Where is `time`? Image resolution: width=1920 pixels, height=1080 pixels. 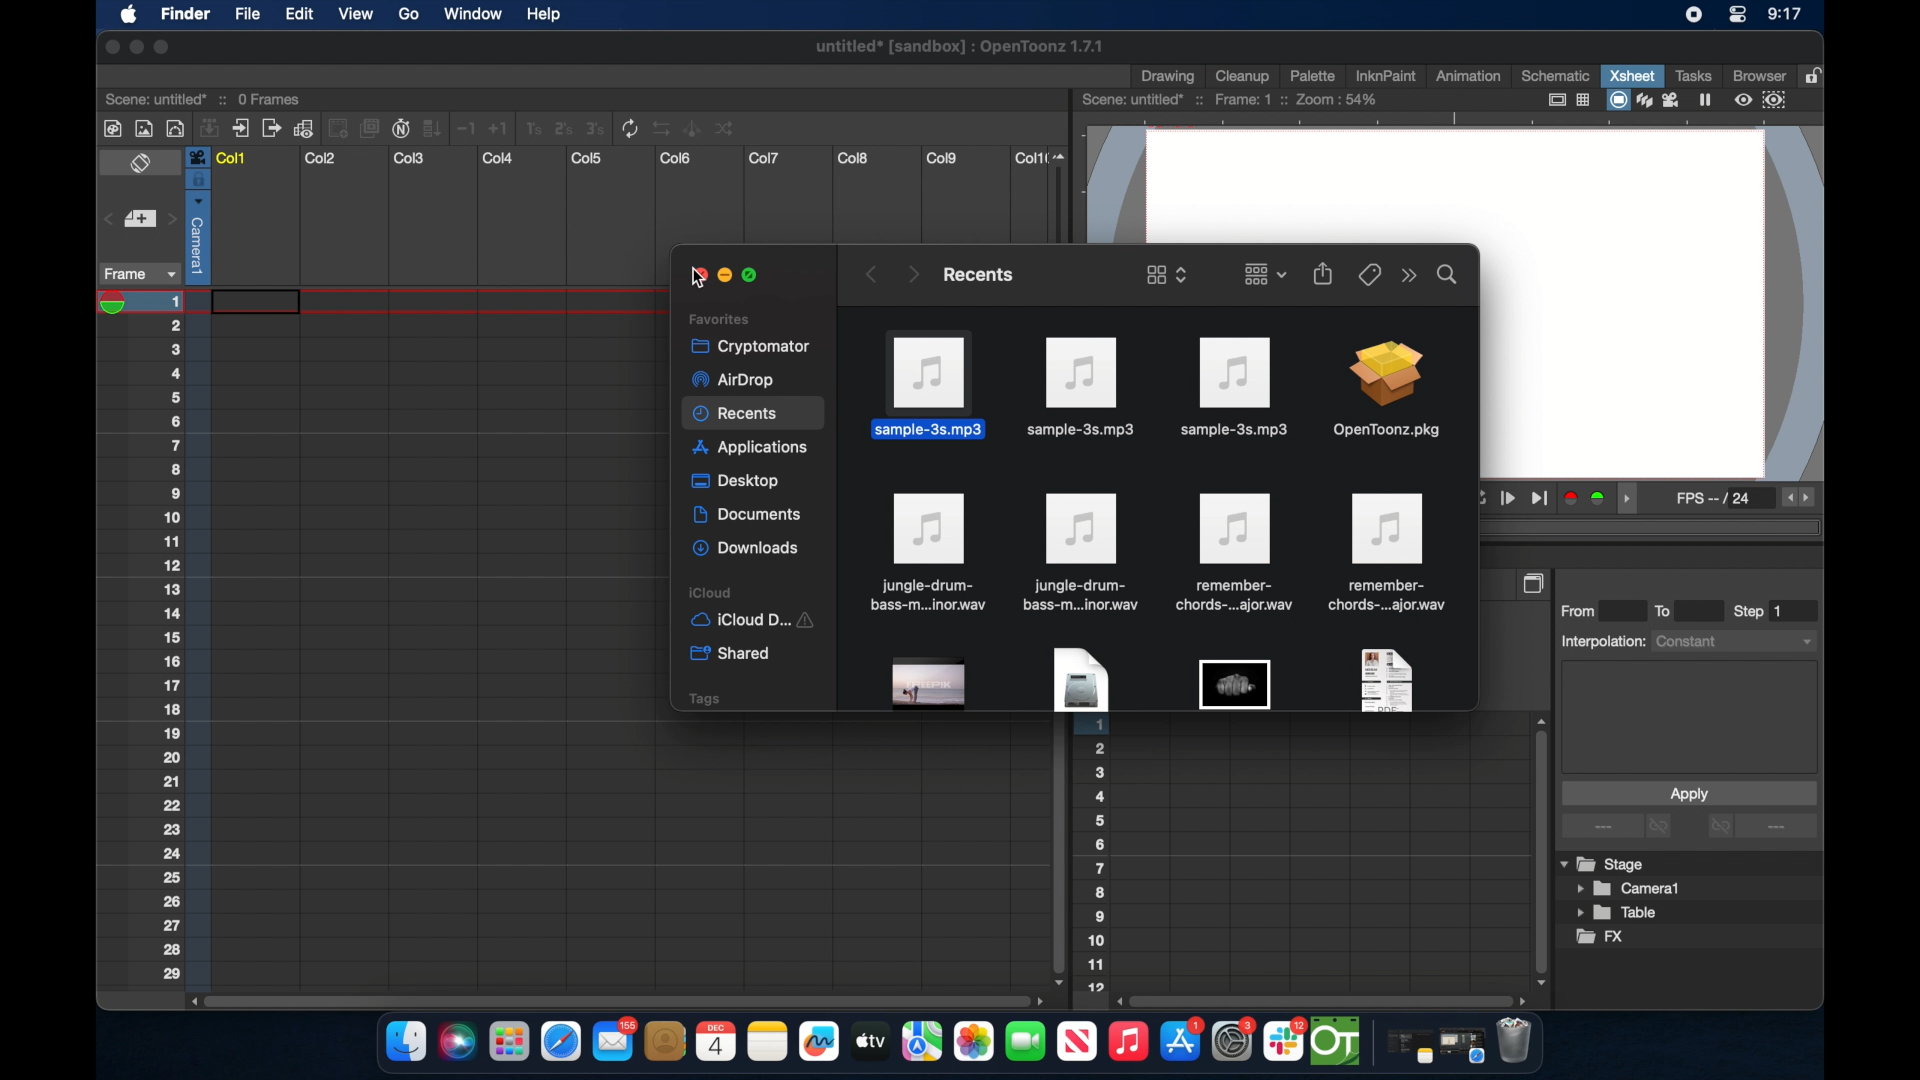
time is located at coordinates (1784, 16).